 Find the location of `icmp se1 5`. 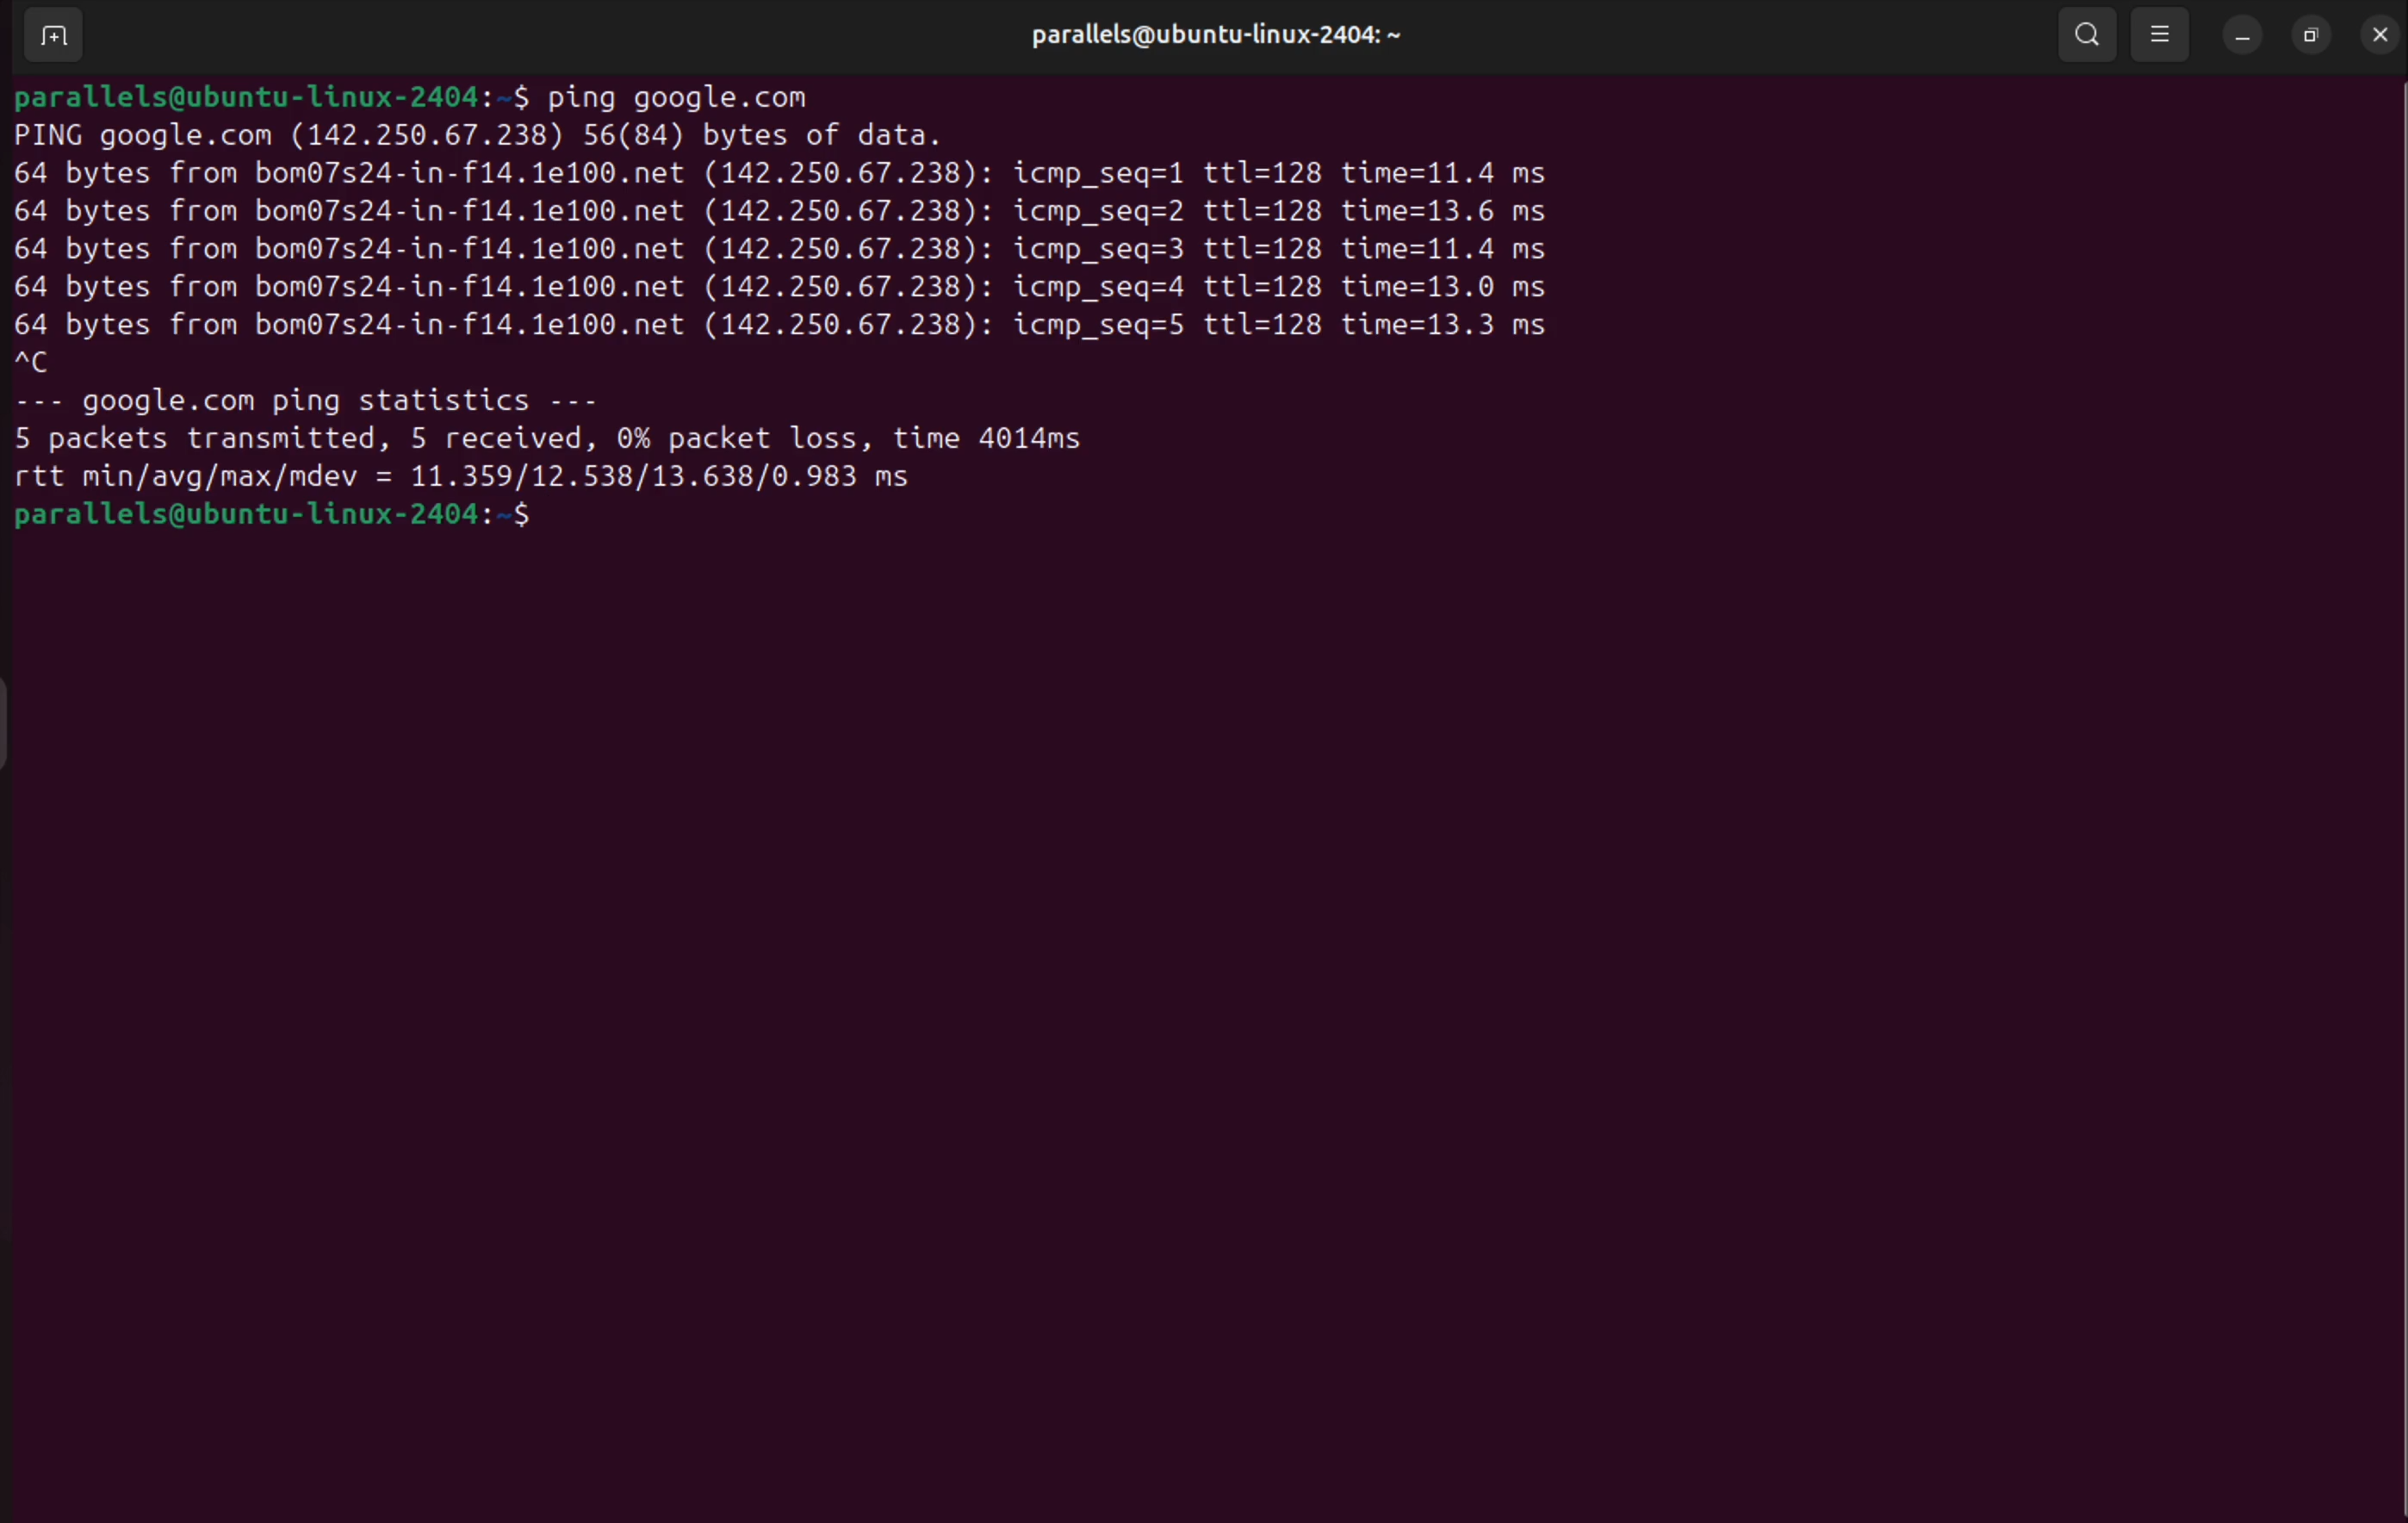

icmp se1 5 is located at coordinates (1105, 329).